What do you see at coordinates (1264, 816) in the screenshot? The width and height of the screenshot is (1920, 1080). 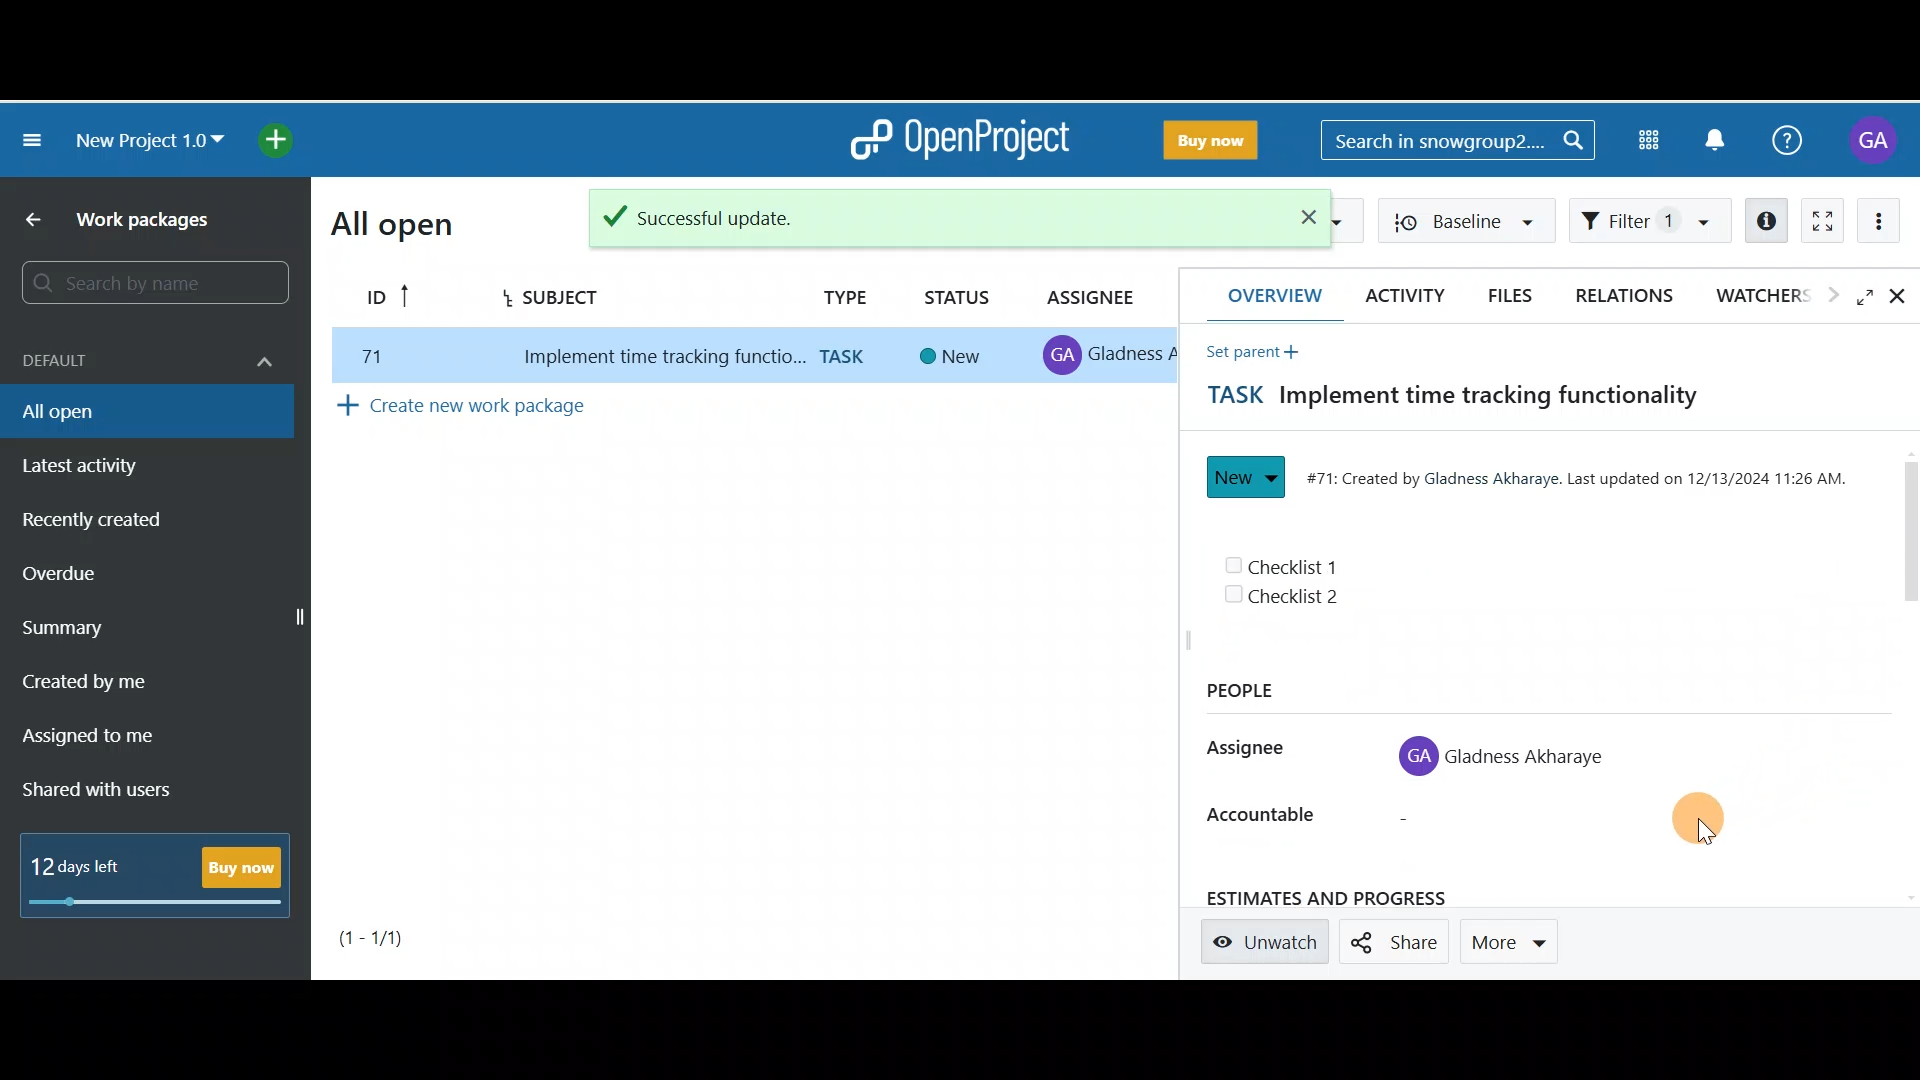 I see `accountable` at bounding box center [1264, 816].